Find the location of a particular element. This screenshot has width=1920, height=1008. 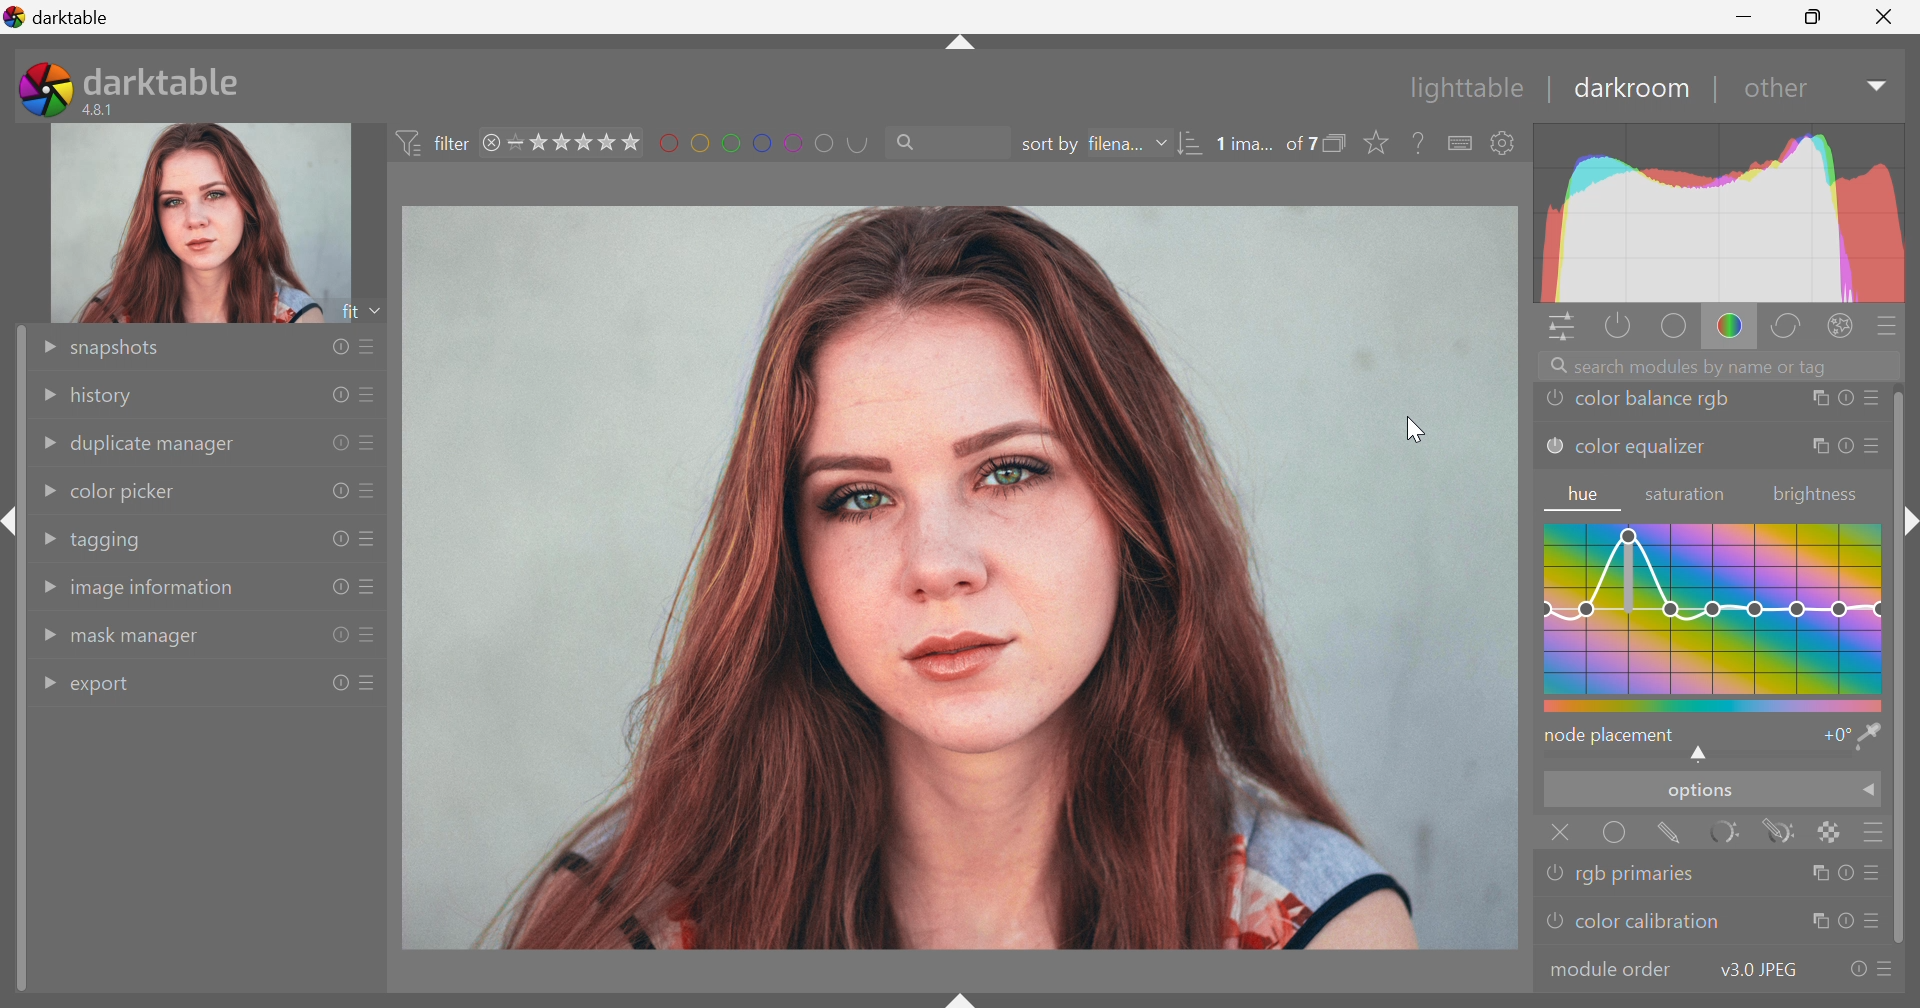

darktable is located at coordinates (75, 17).